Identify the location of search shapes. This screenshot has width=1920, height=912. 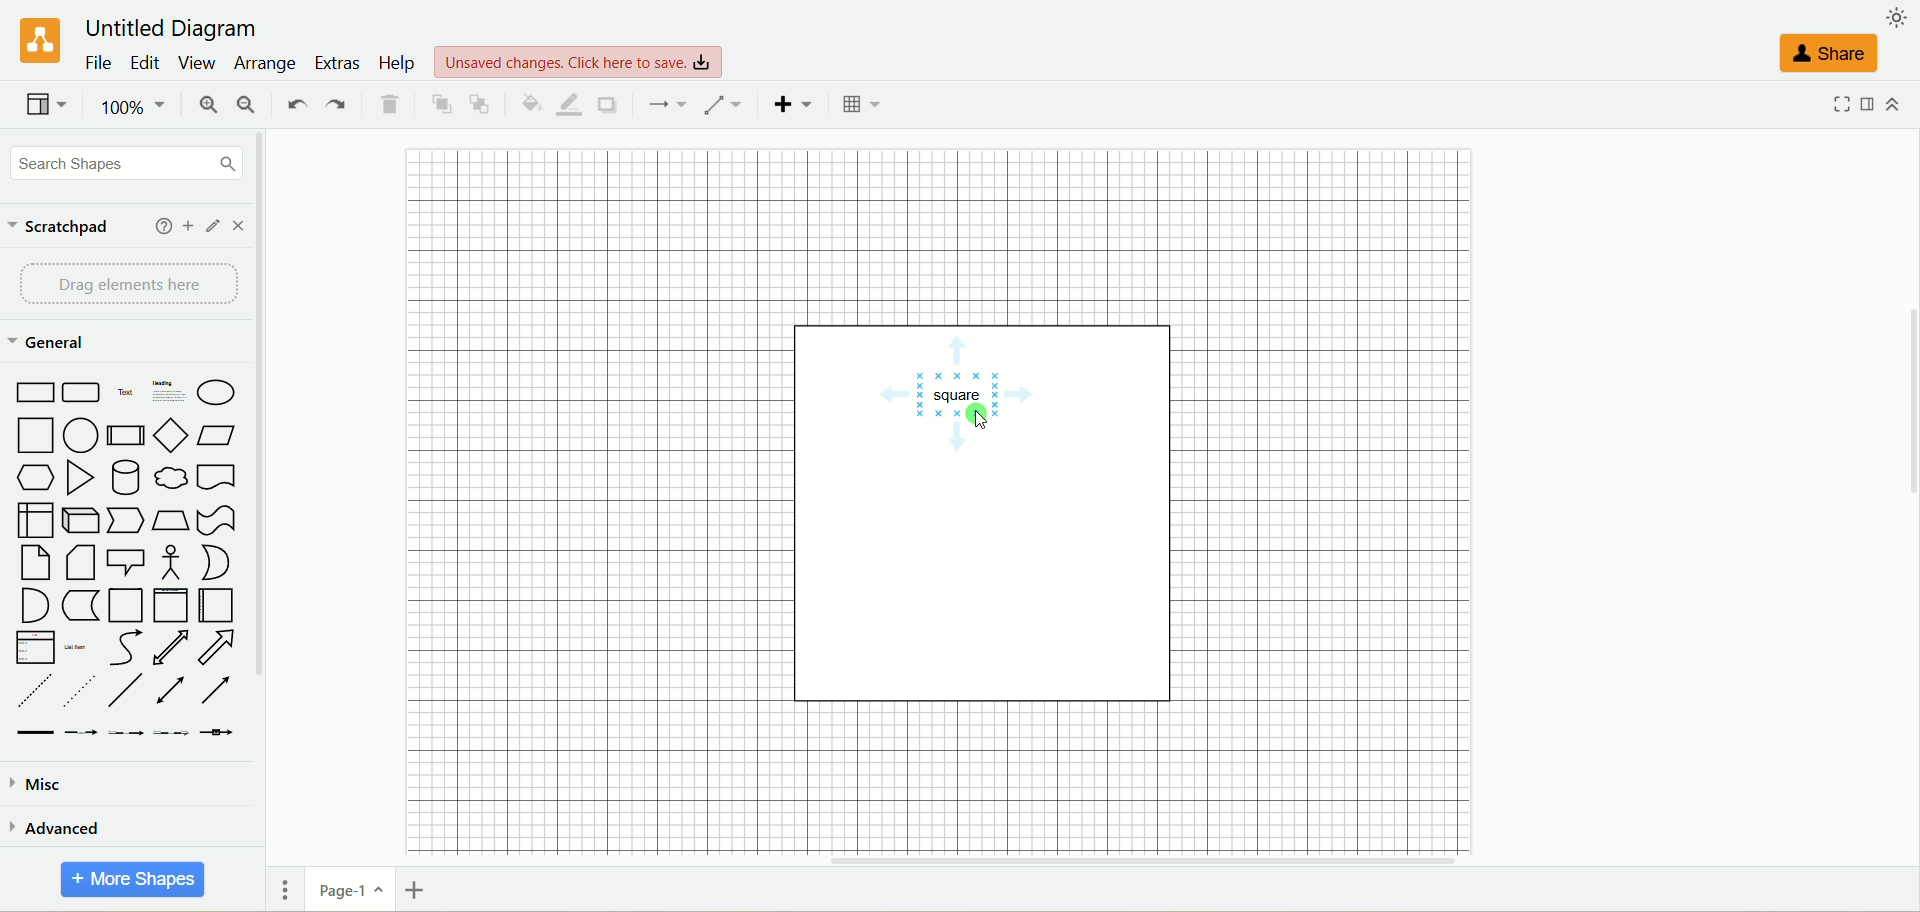
(127, 167).